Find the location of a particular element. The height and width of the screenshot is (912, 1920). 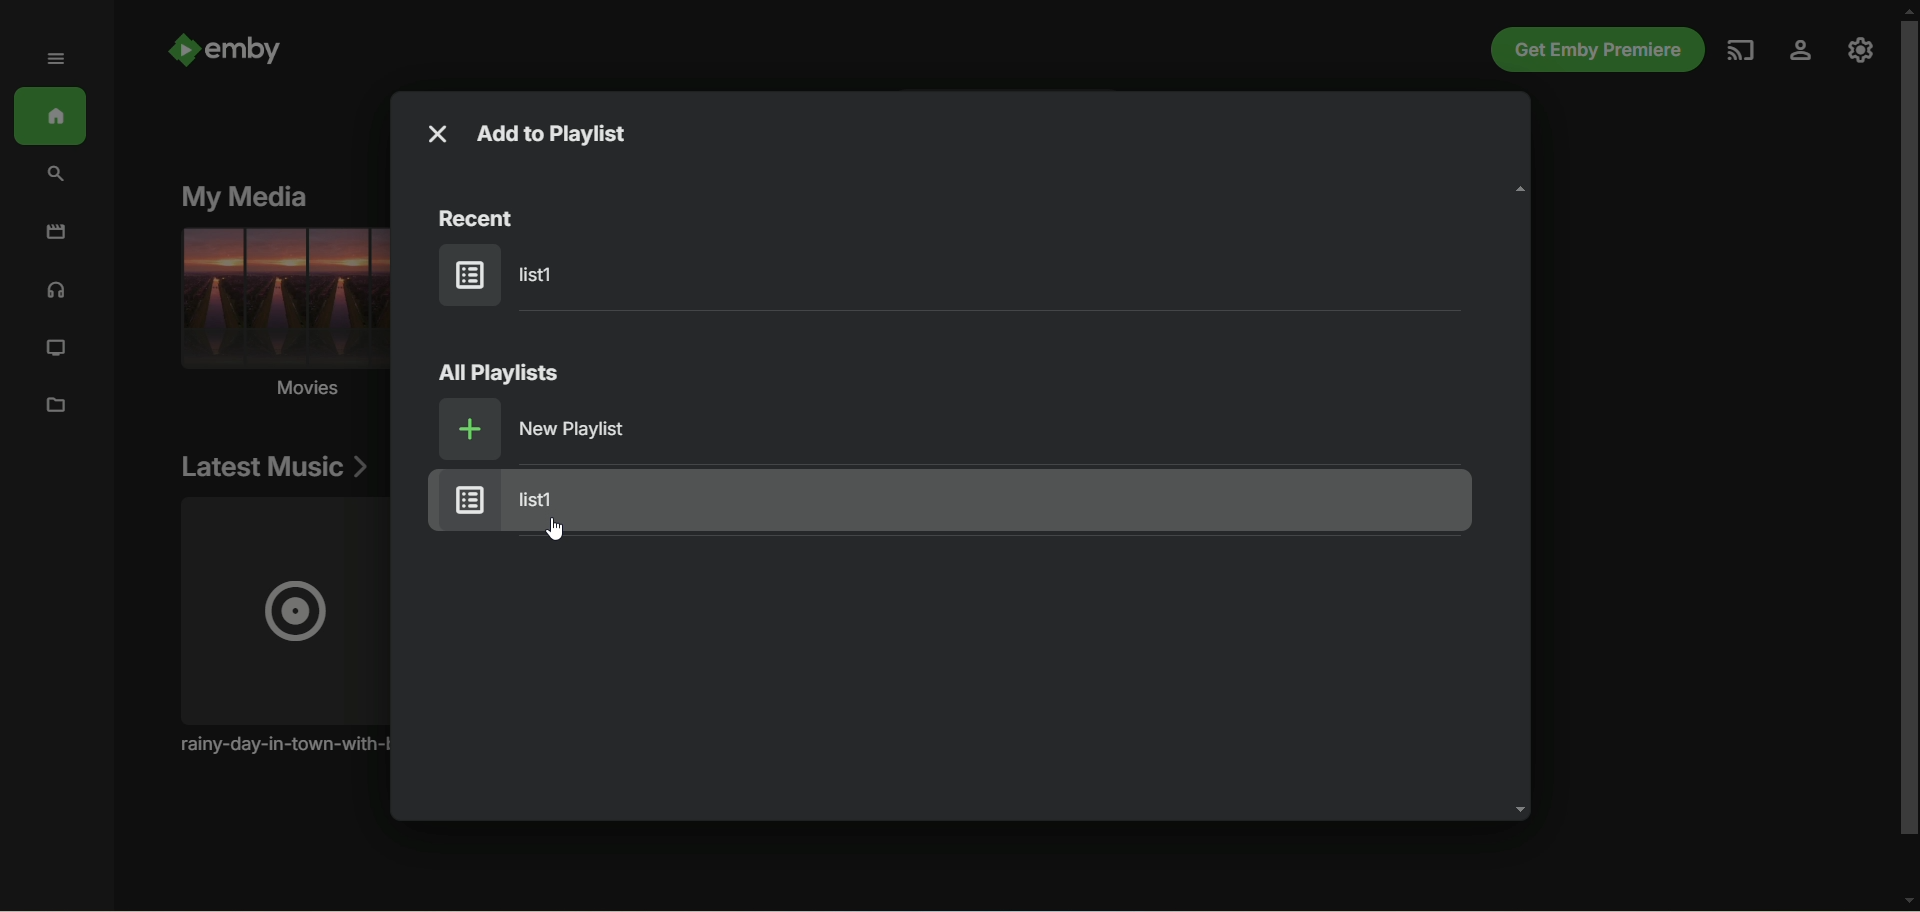

vertical scroll bar is located at coordinates (1908, 458).